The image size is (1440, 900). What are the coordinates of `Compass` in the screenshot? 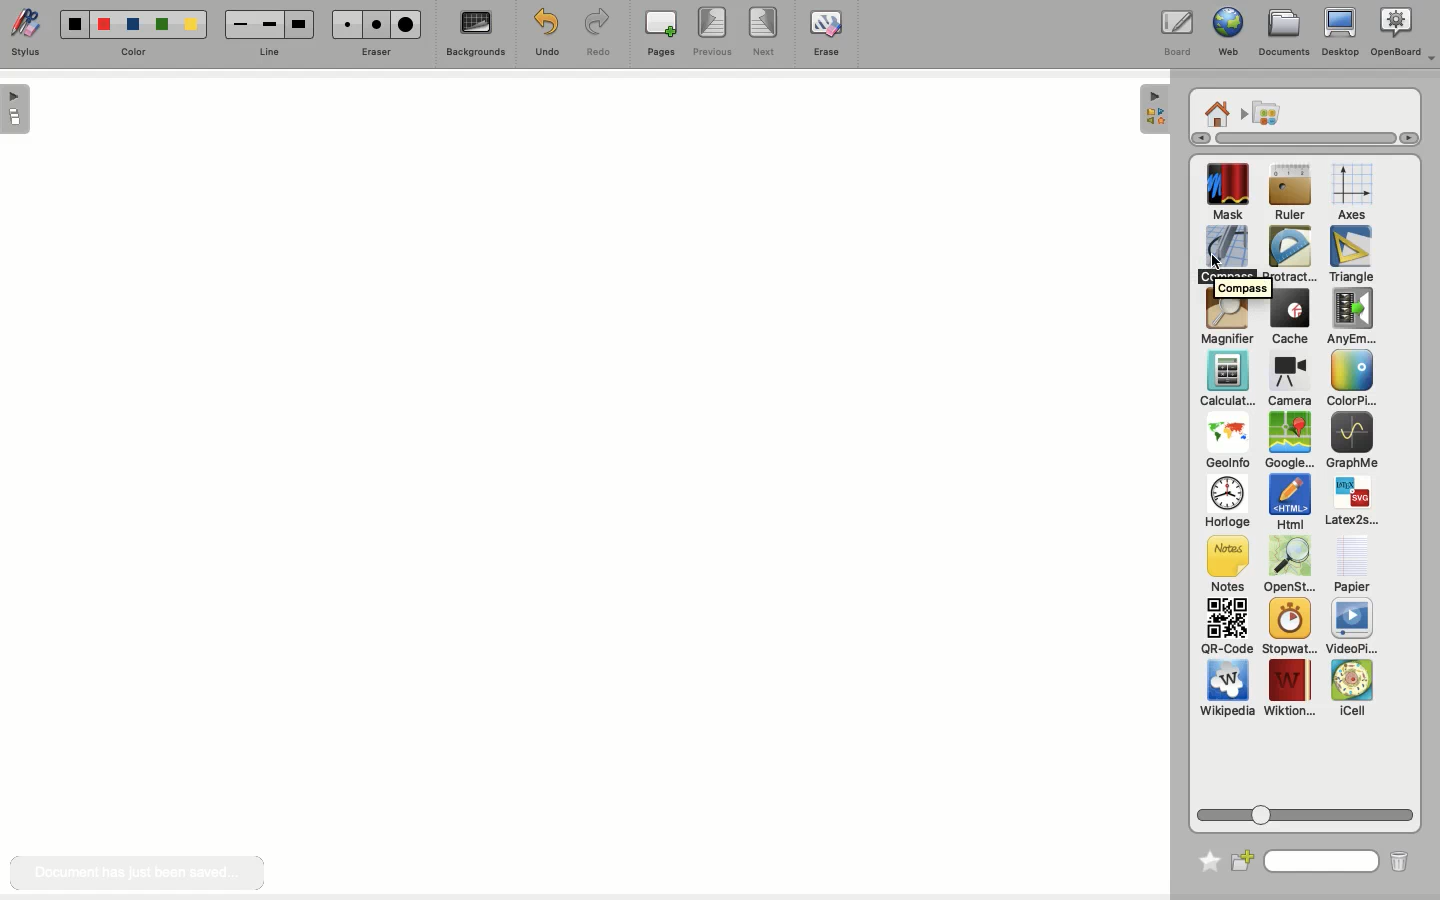 It's located at (1228, 254).